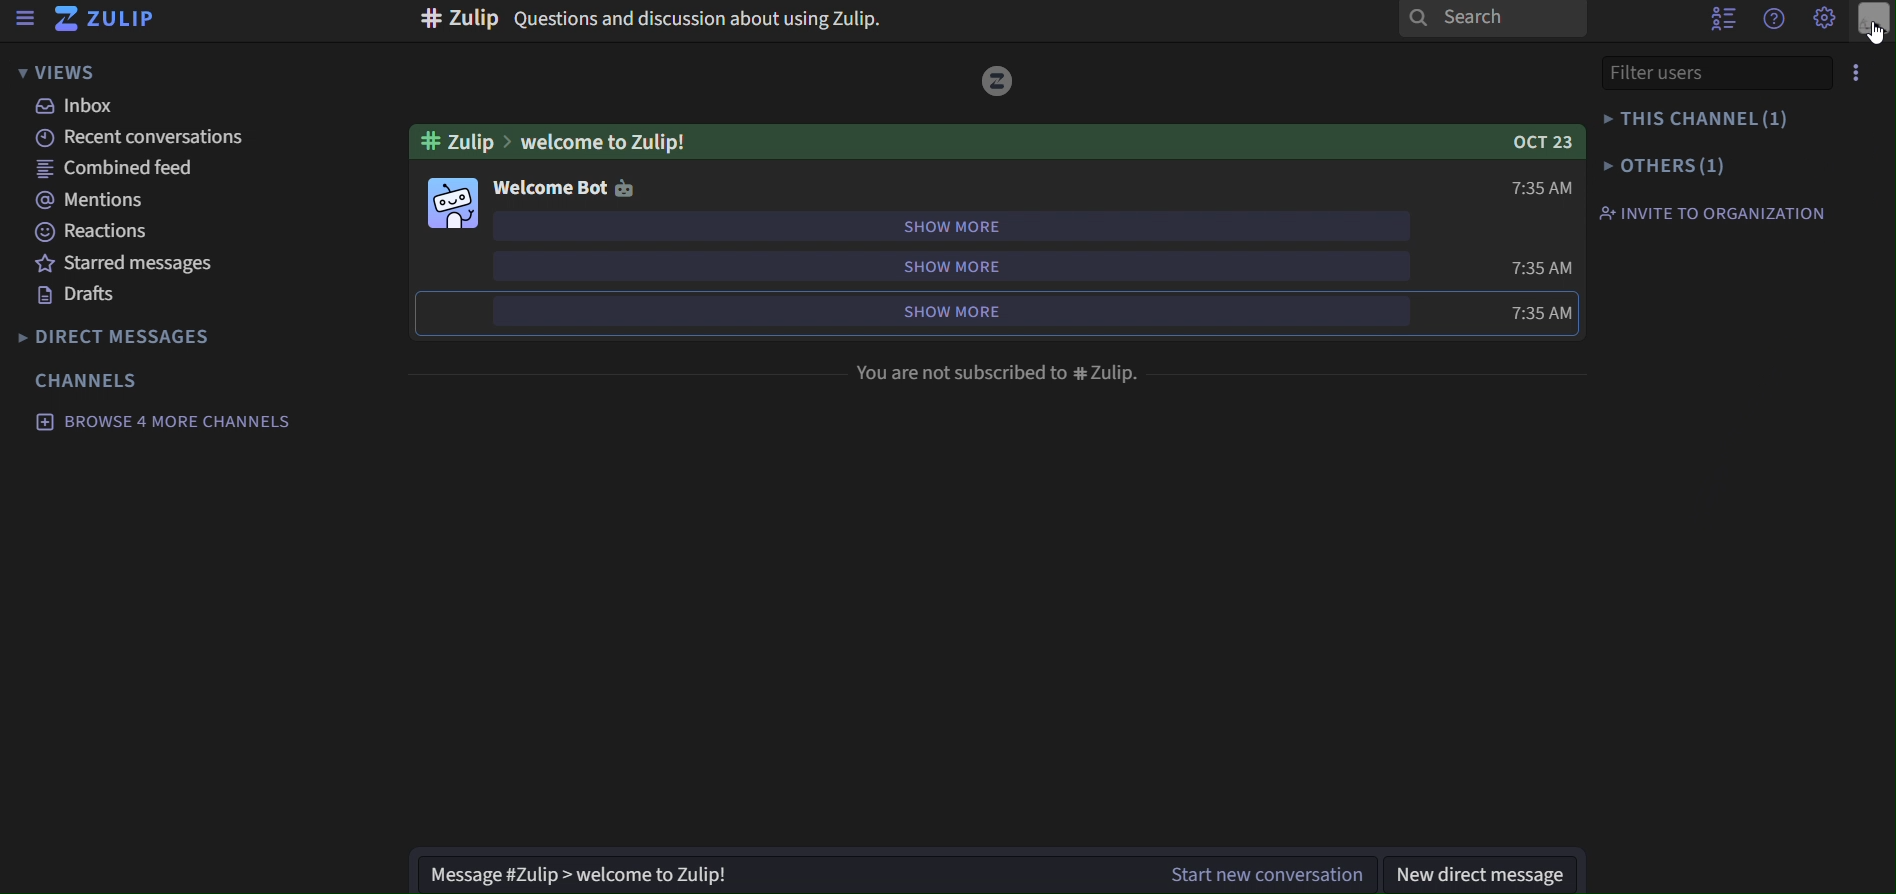 Image resolution: width=1896 pixels, height=894 pixels. What do you see at coordinates (943, 311) in the screenshot?
I see `show more` at bounding box center [943, 311].